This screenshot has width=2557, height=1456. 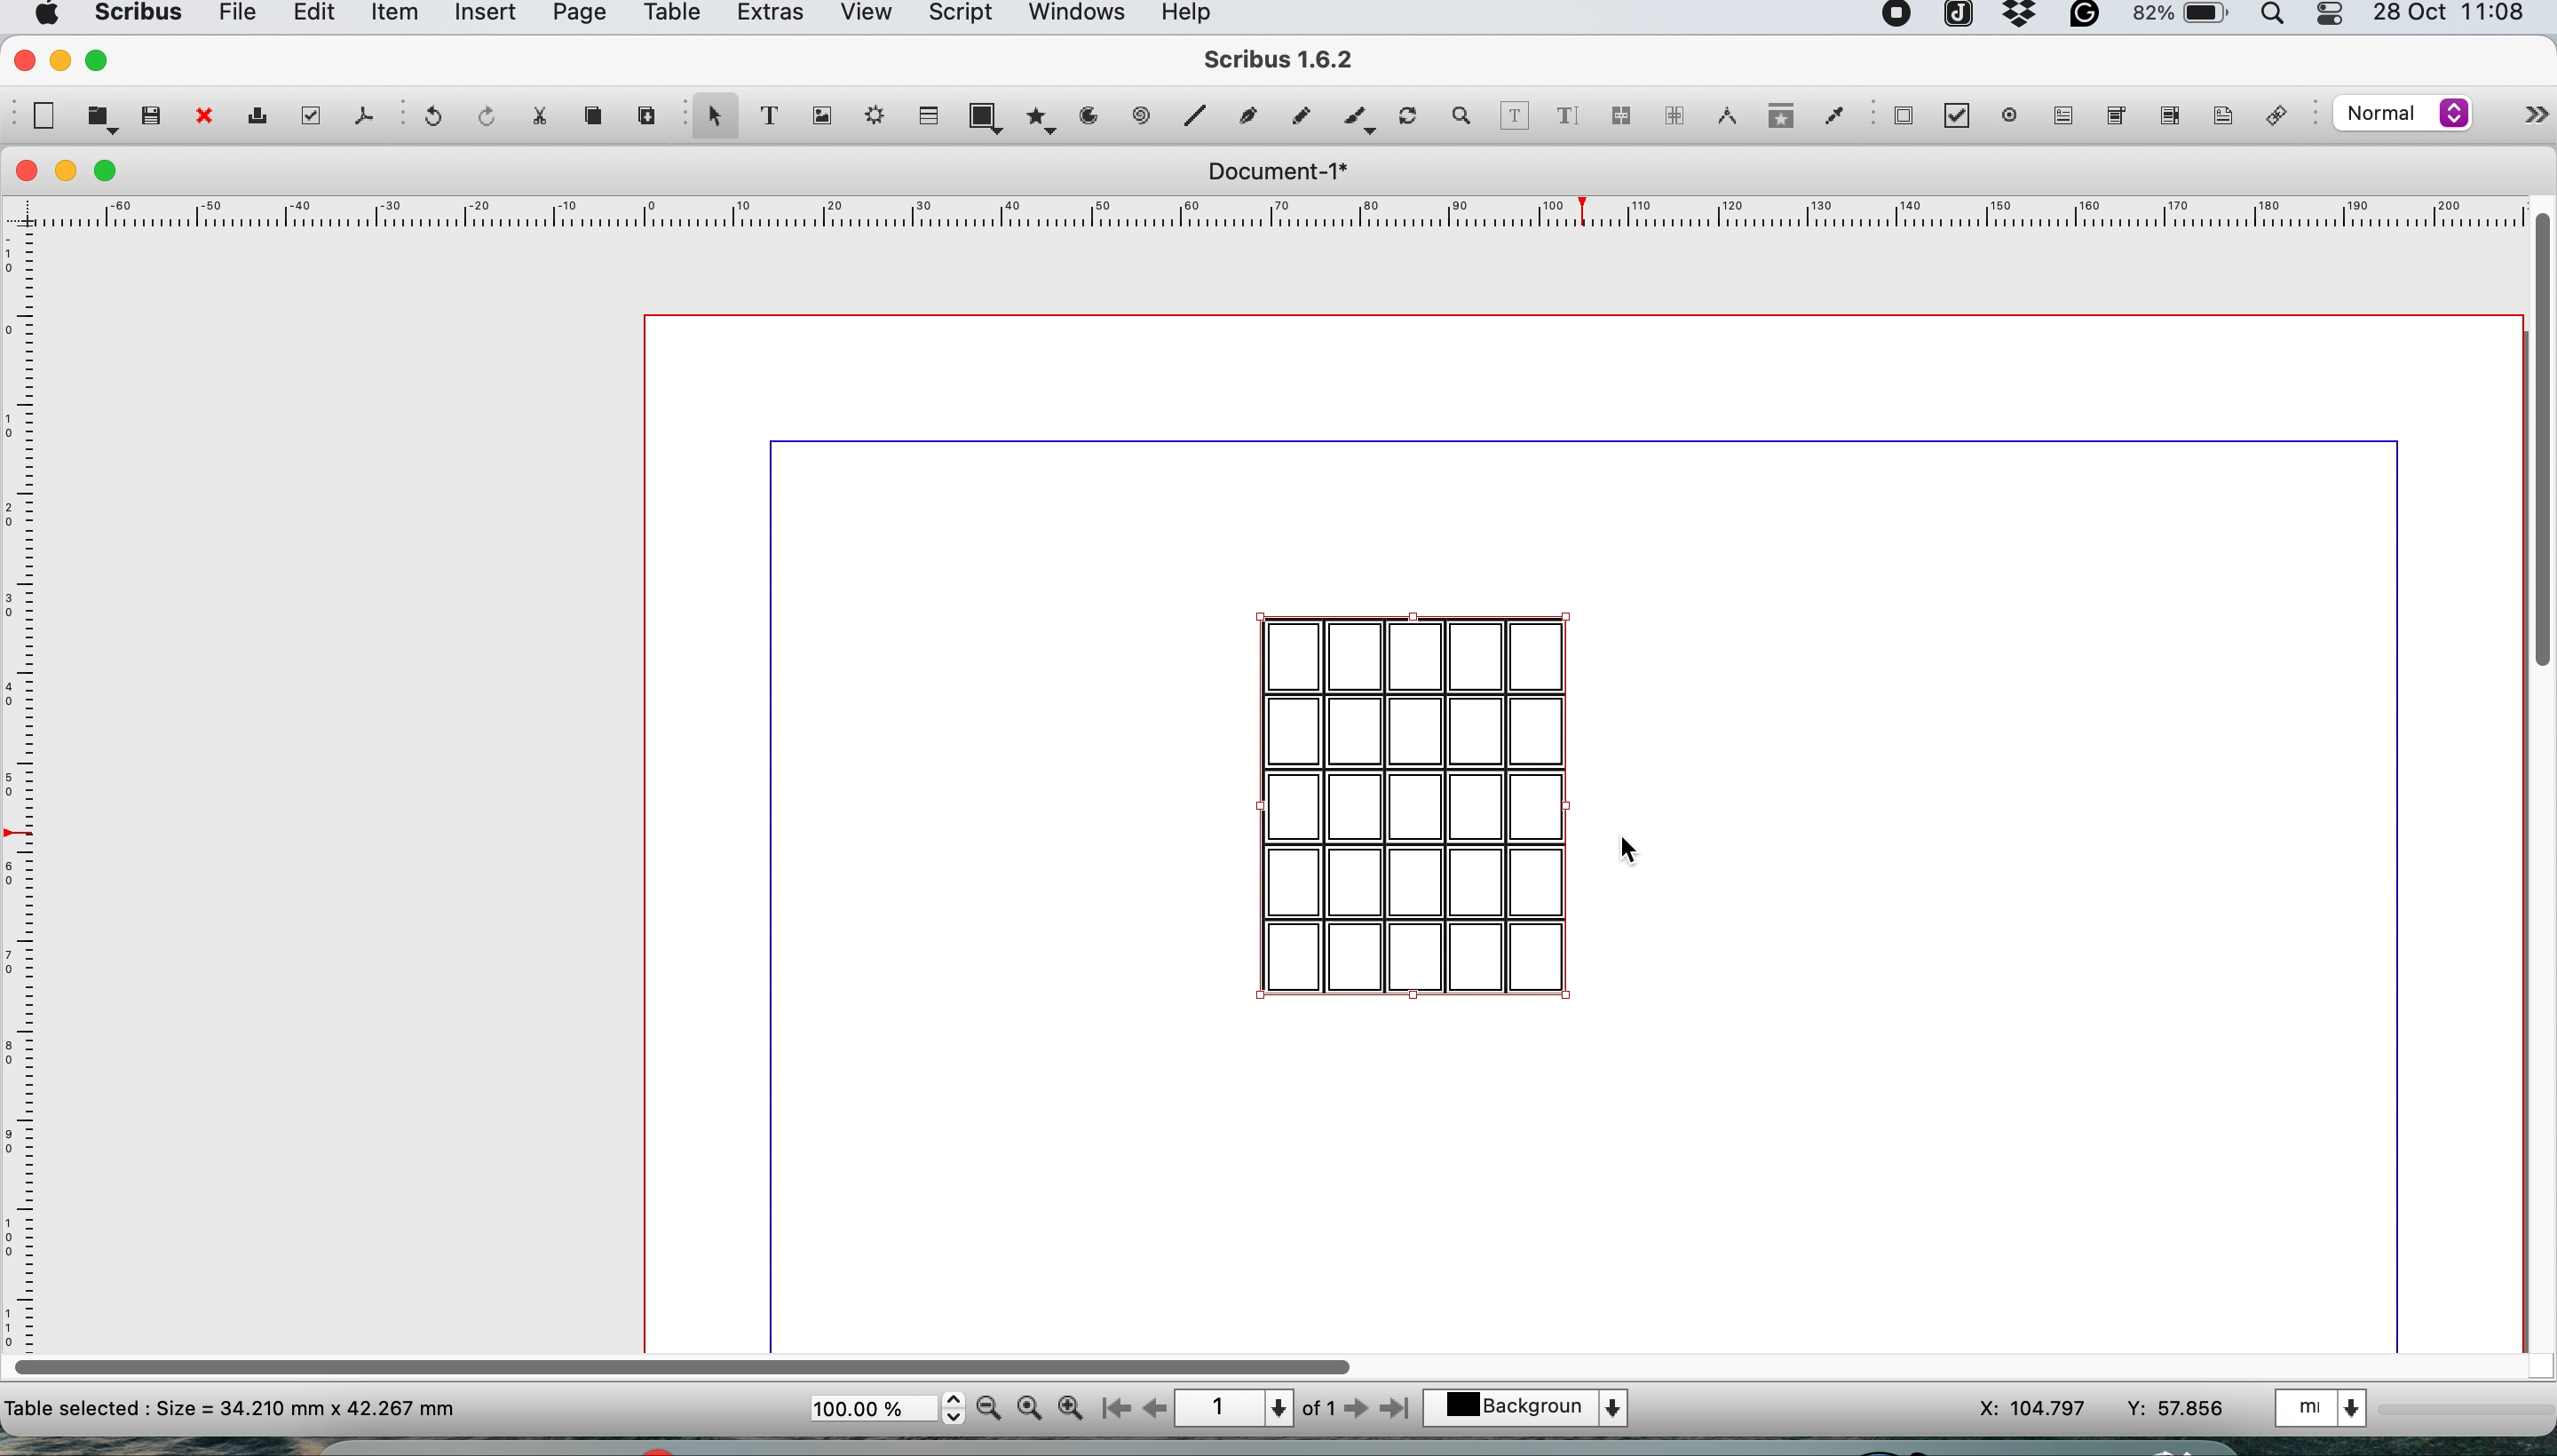 What do you see at coordinates (310, 16) in the screenshot?
I see `edit` at bounding box center [310, 16].